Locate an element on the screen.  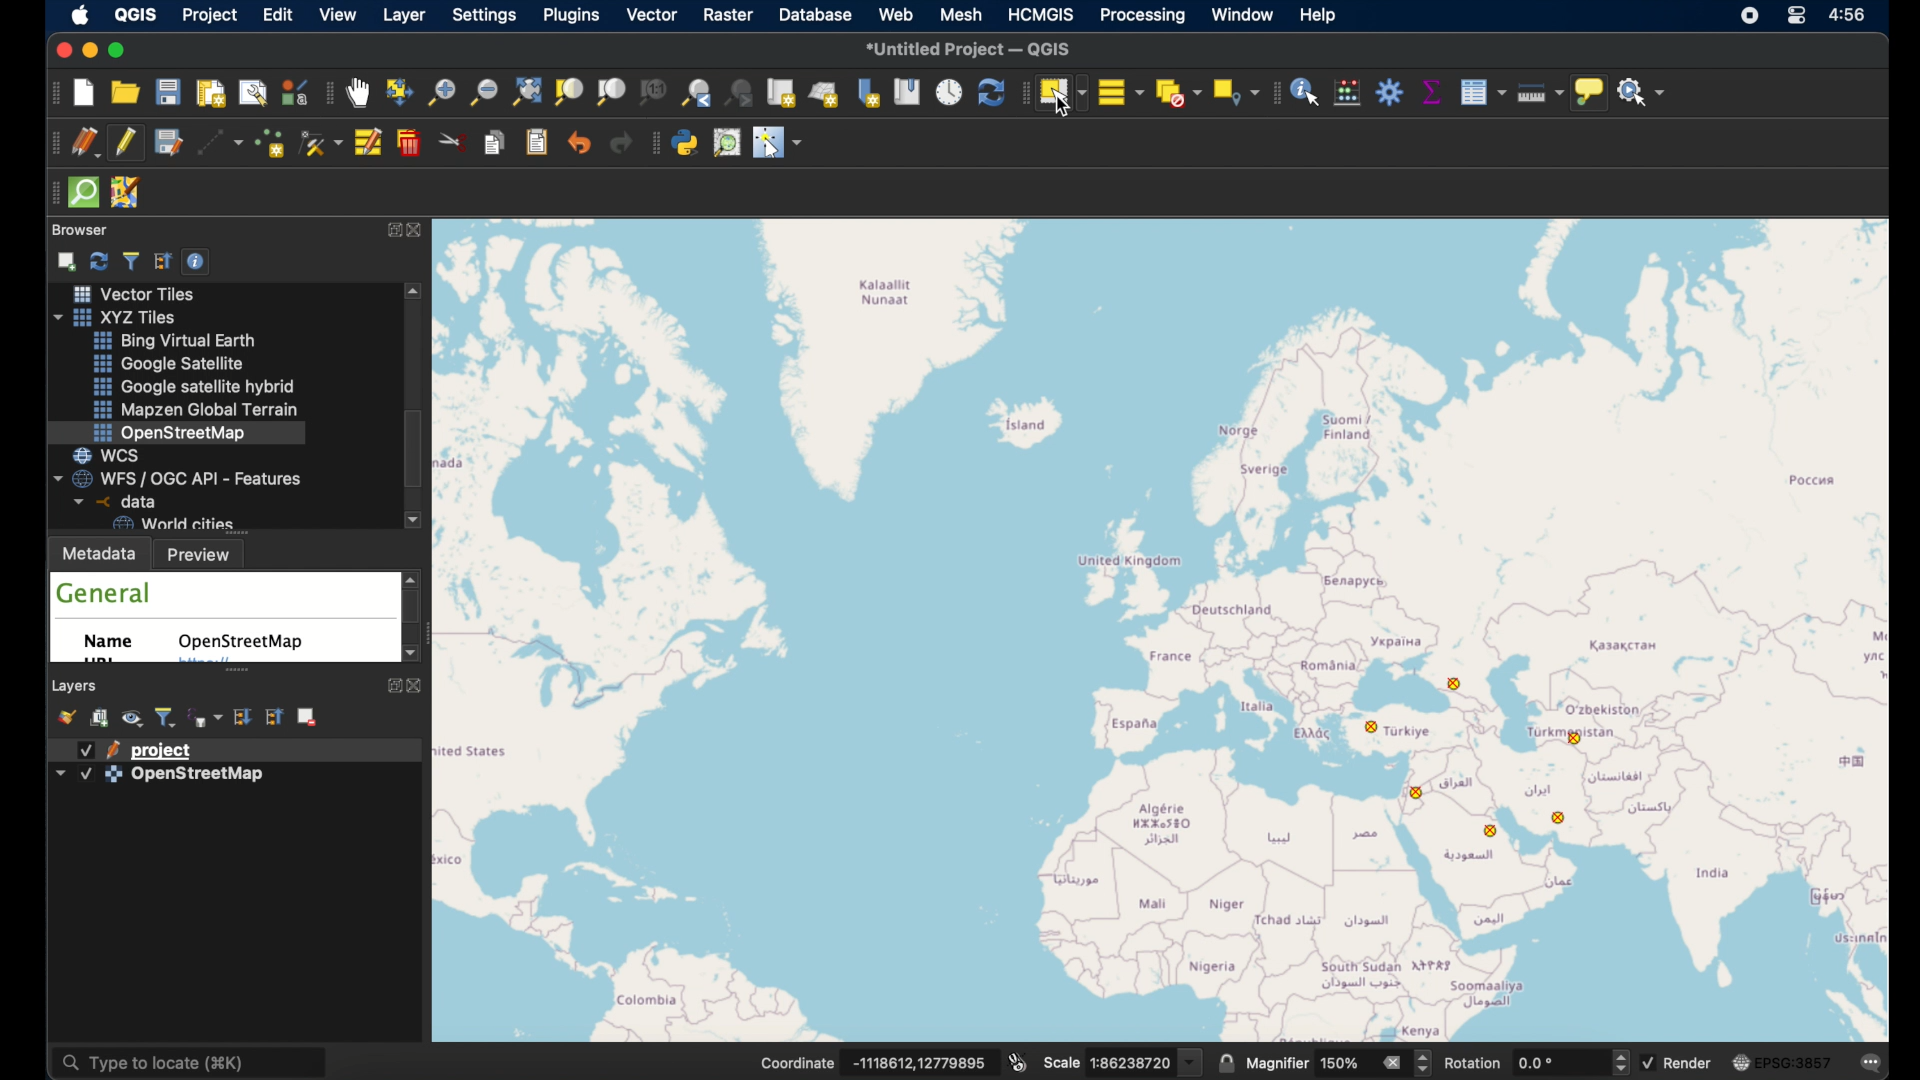
window is located at coordinates (1243, 16).